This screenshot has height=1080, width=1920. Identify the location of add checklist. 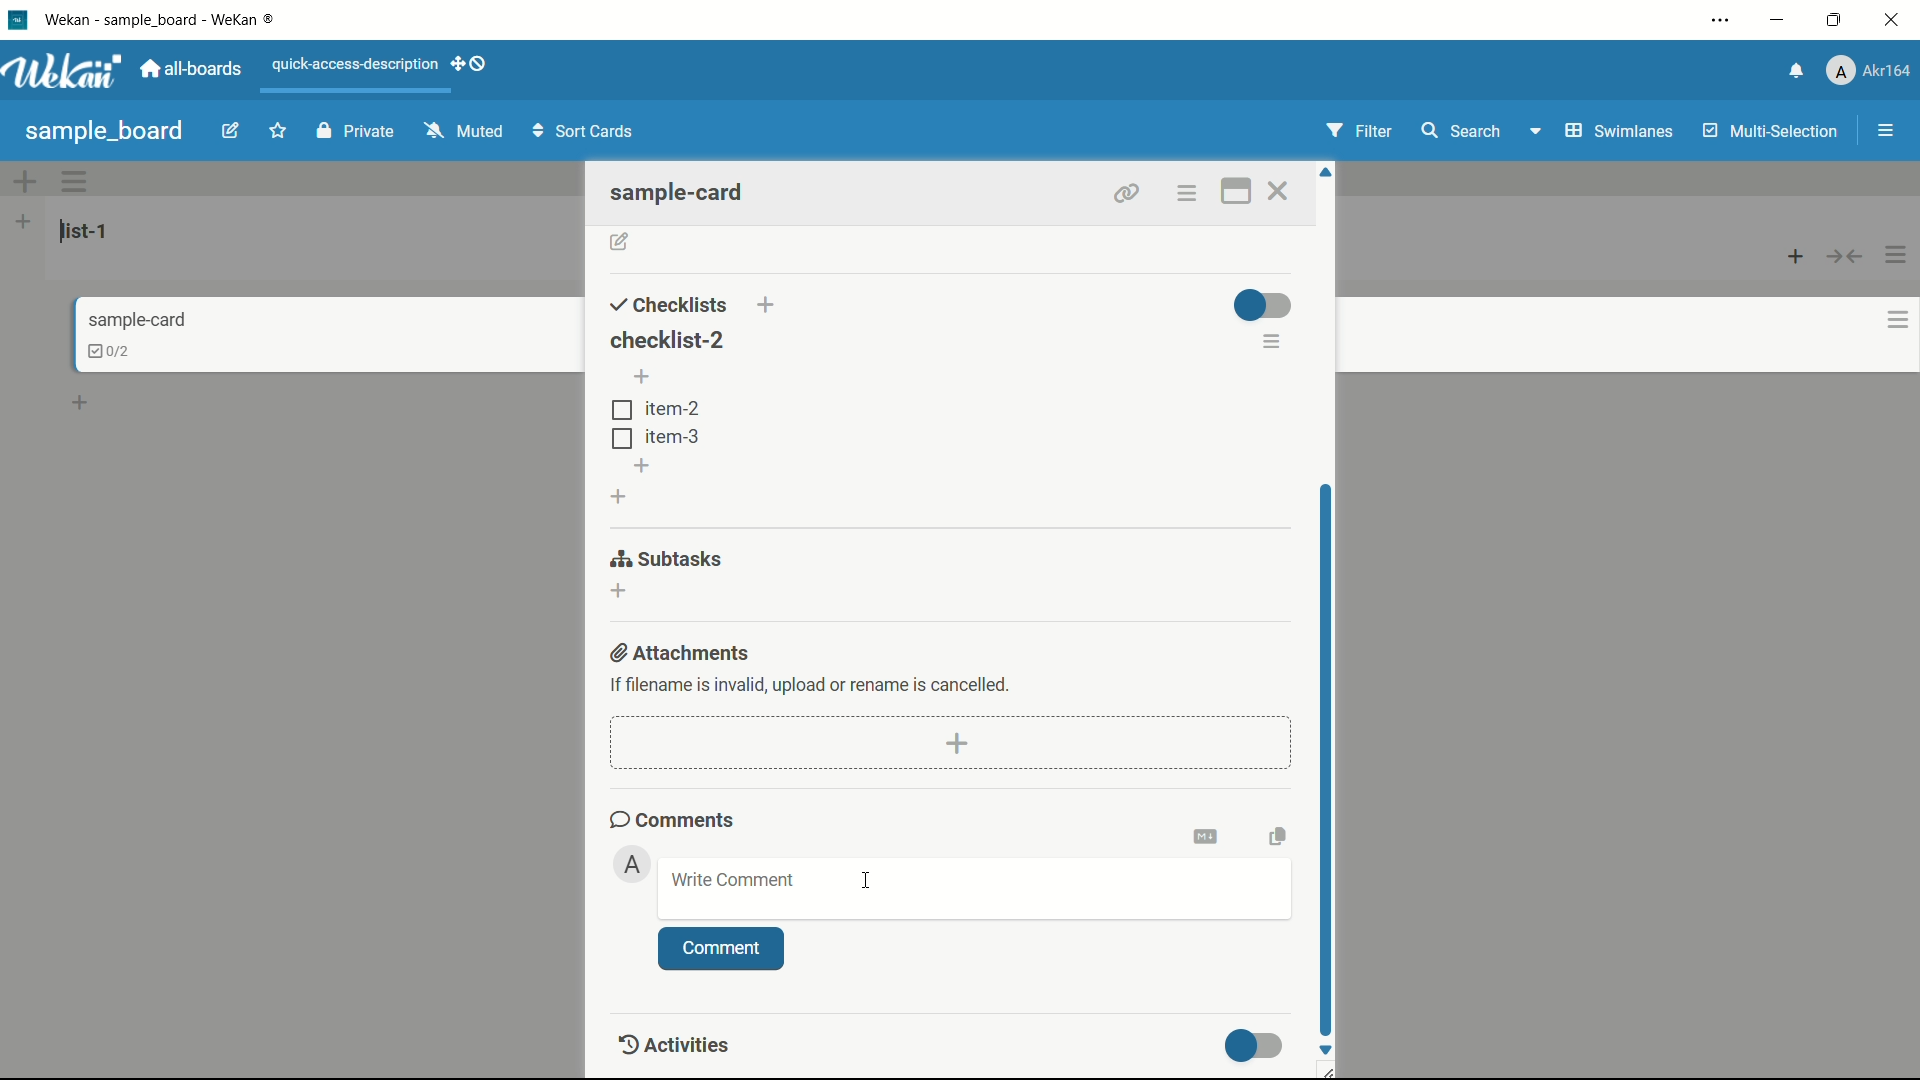
(769, 305).